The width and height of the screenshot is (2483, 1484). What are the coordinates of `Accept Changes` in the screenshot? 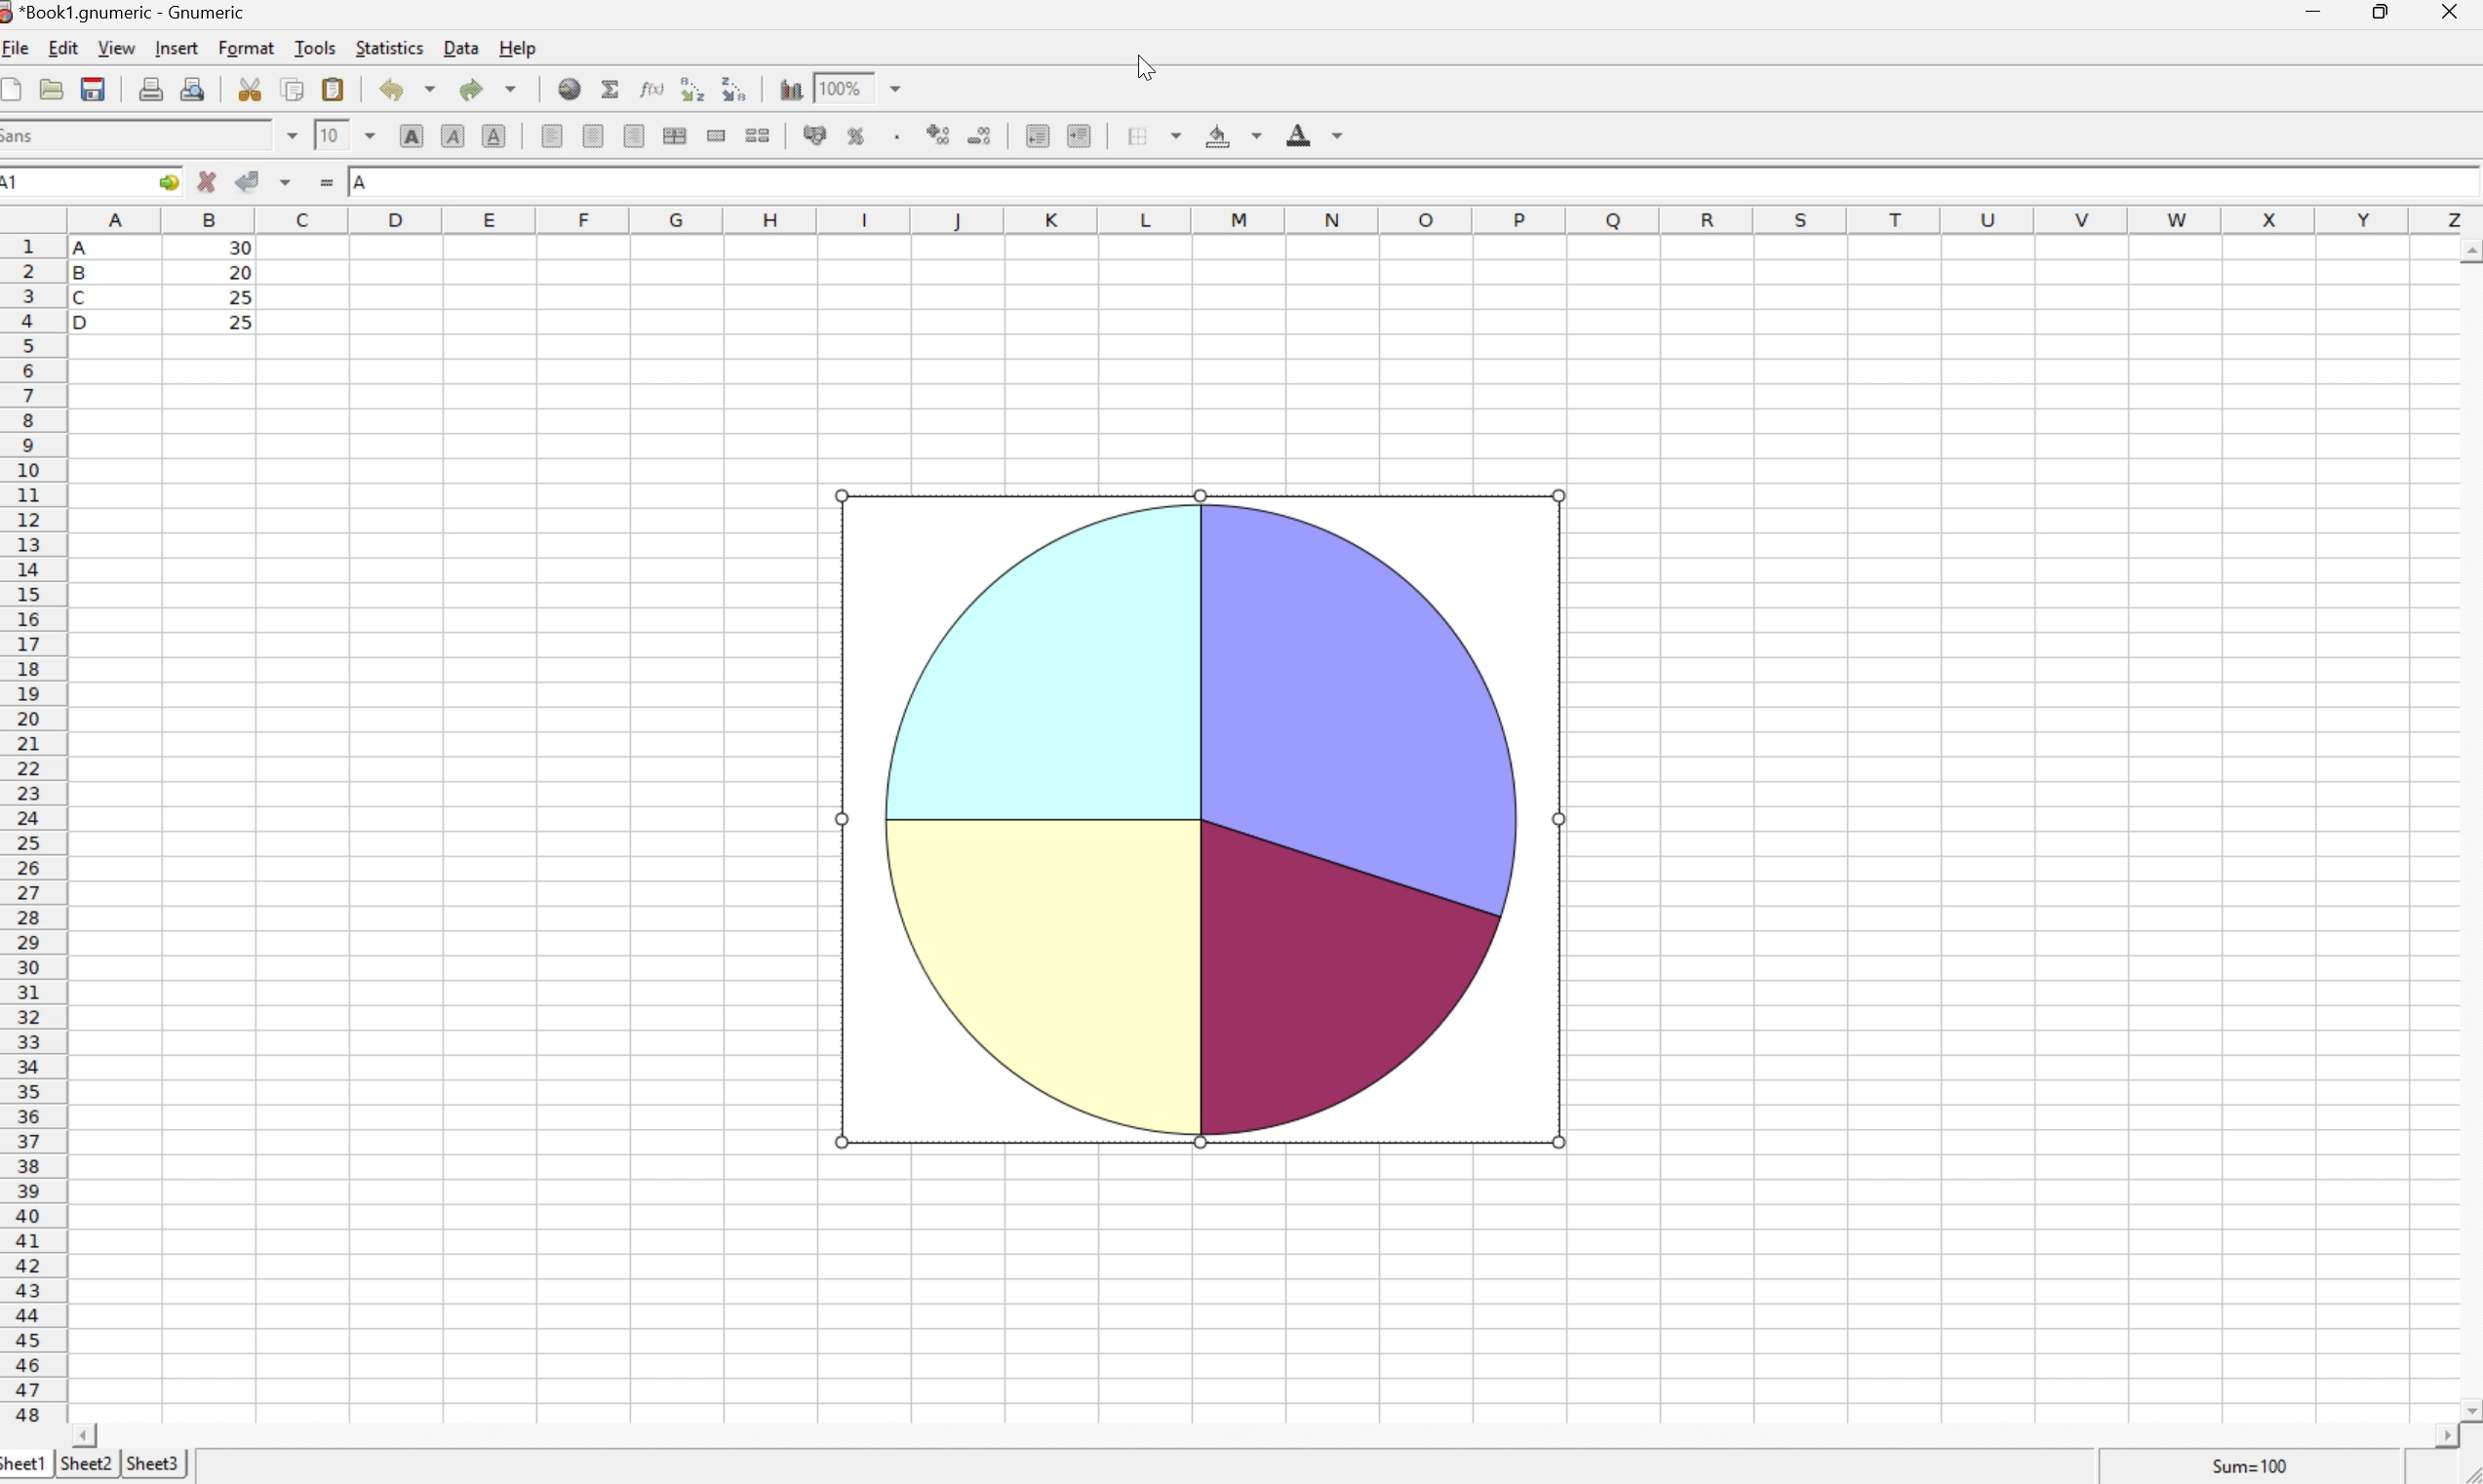 It's located at (245, 180).